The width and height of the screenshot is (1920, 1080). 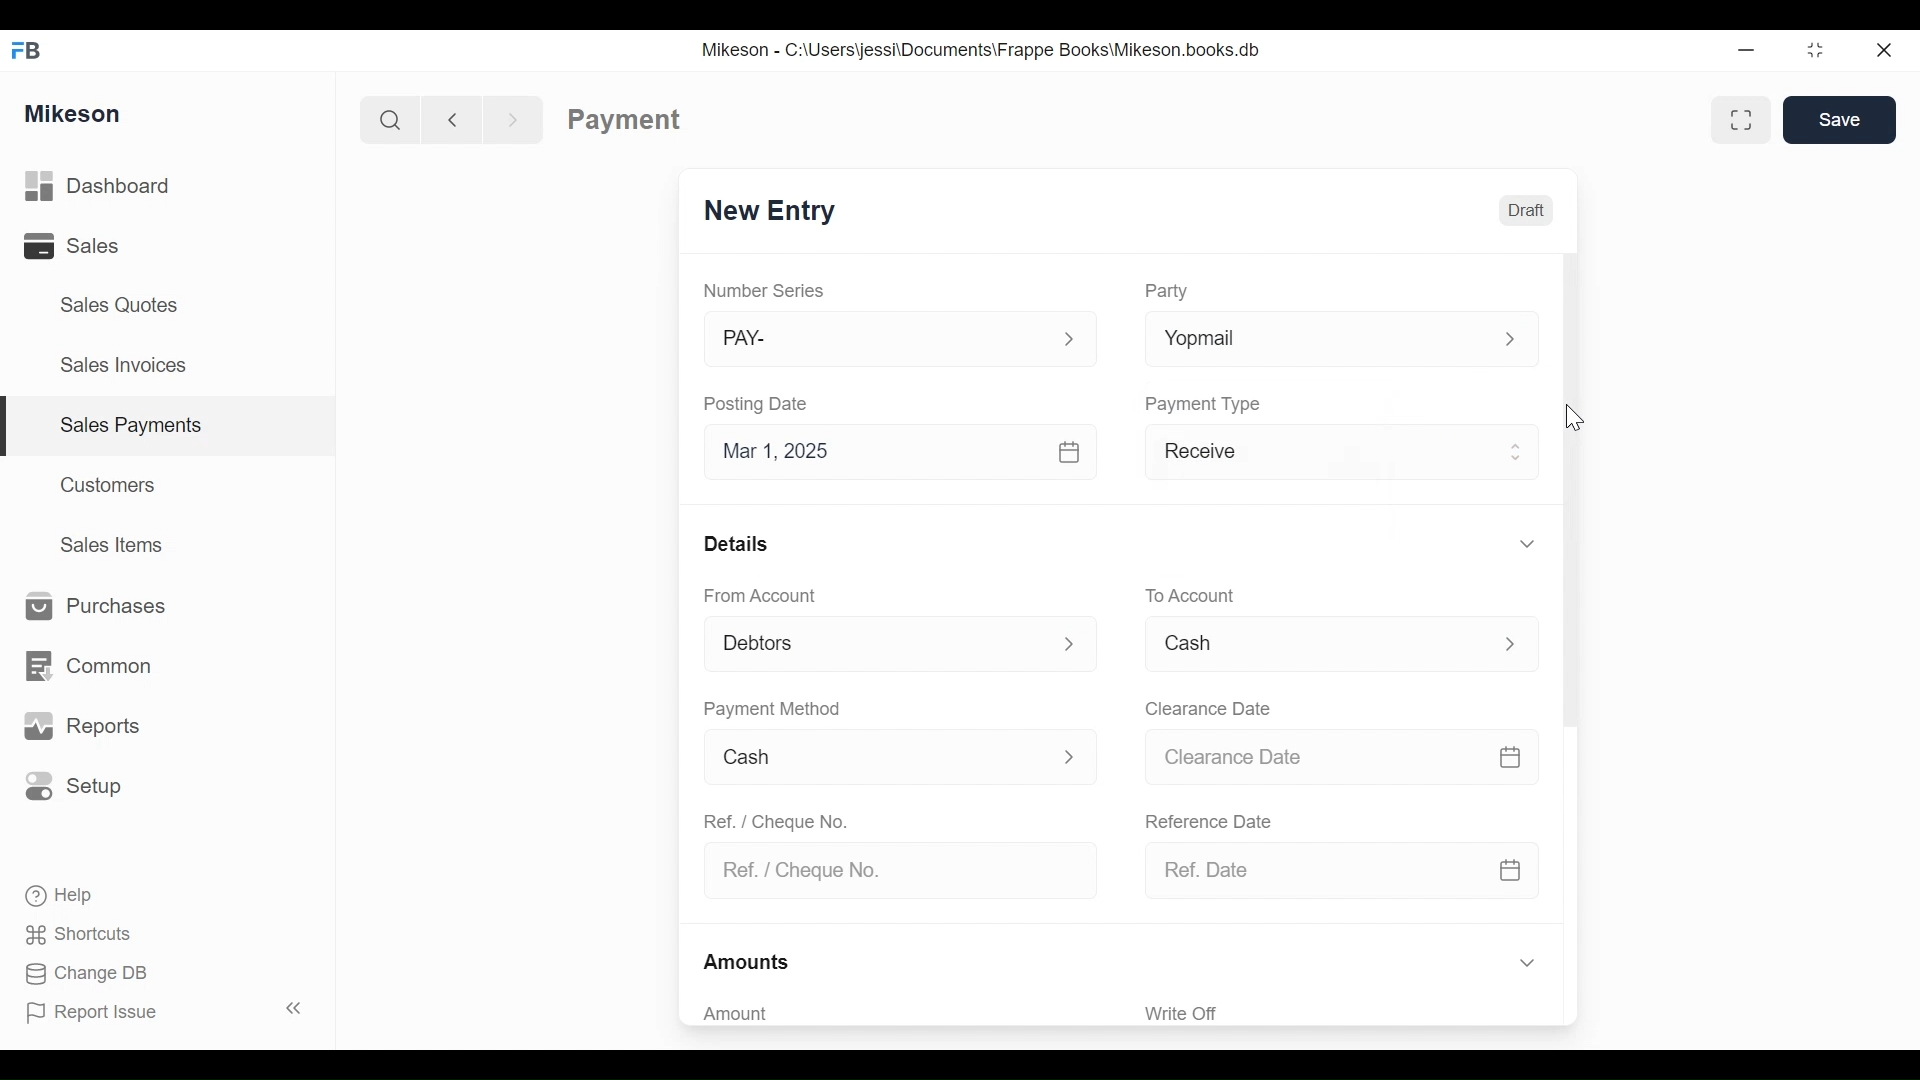 I want to click on cursor, so click(x=1574, y=421).